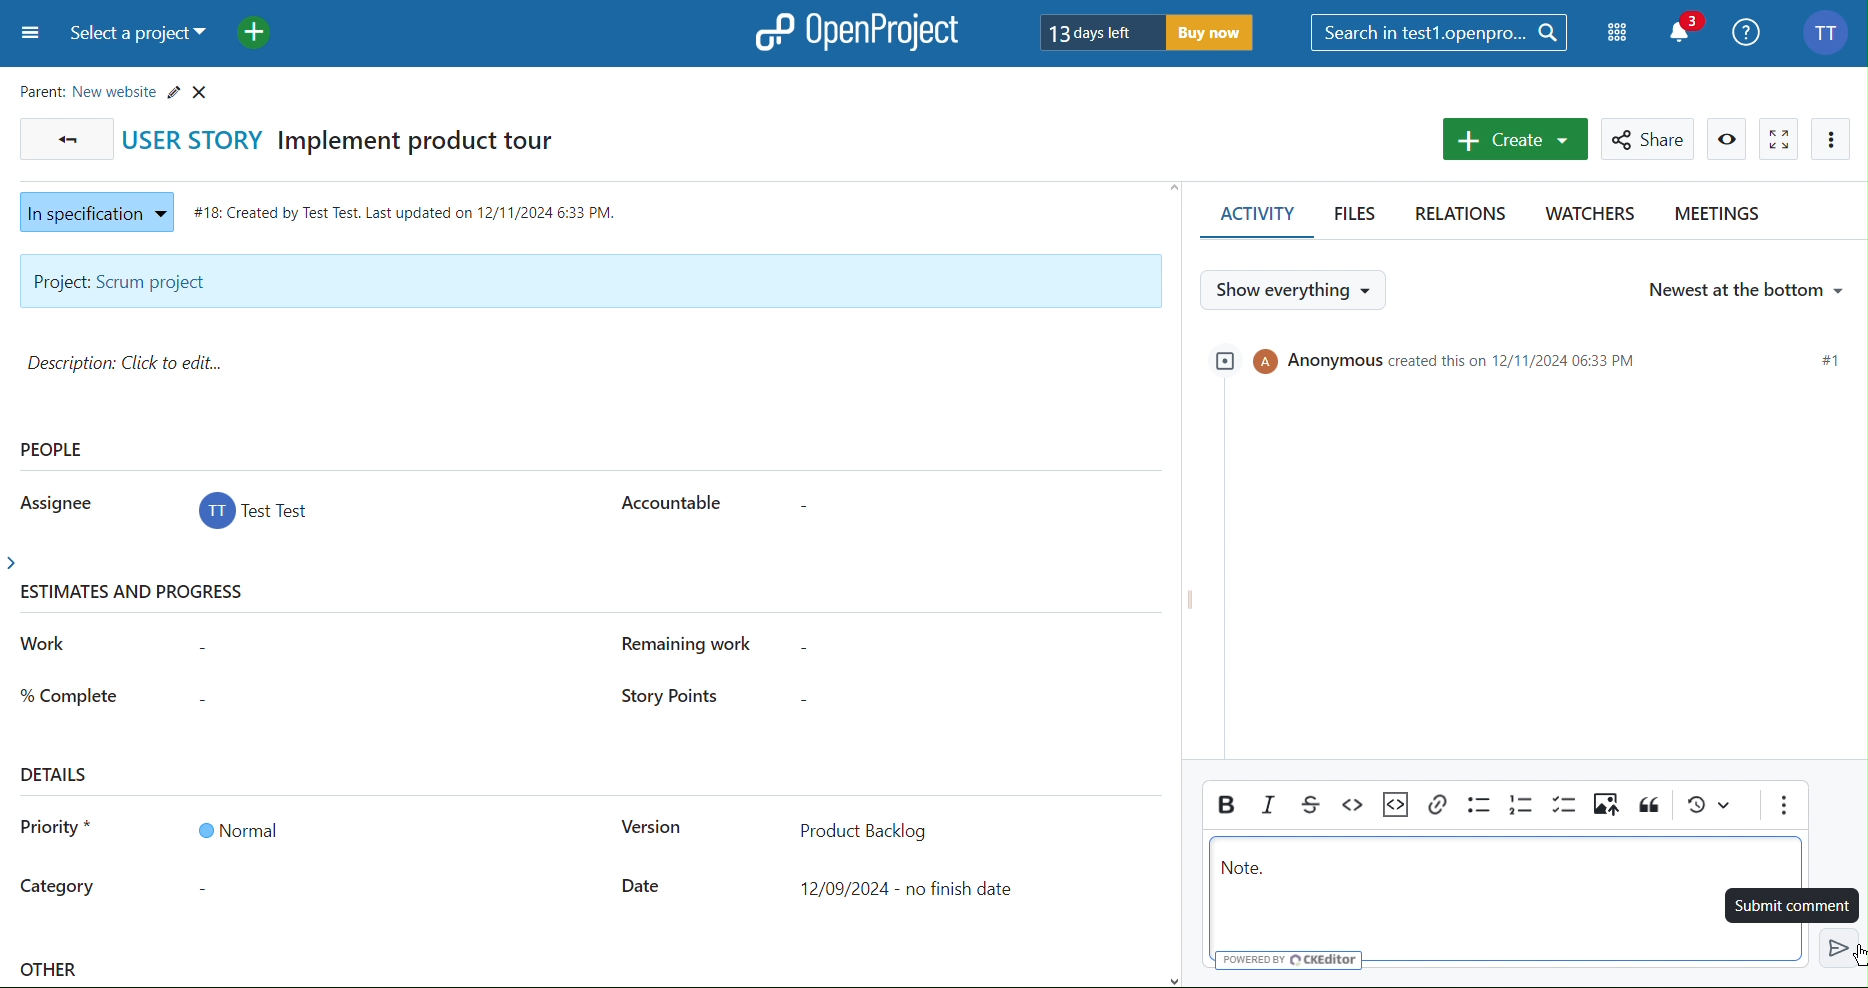  I want to click on Normal, so click(237, 830).